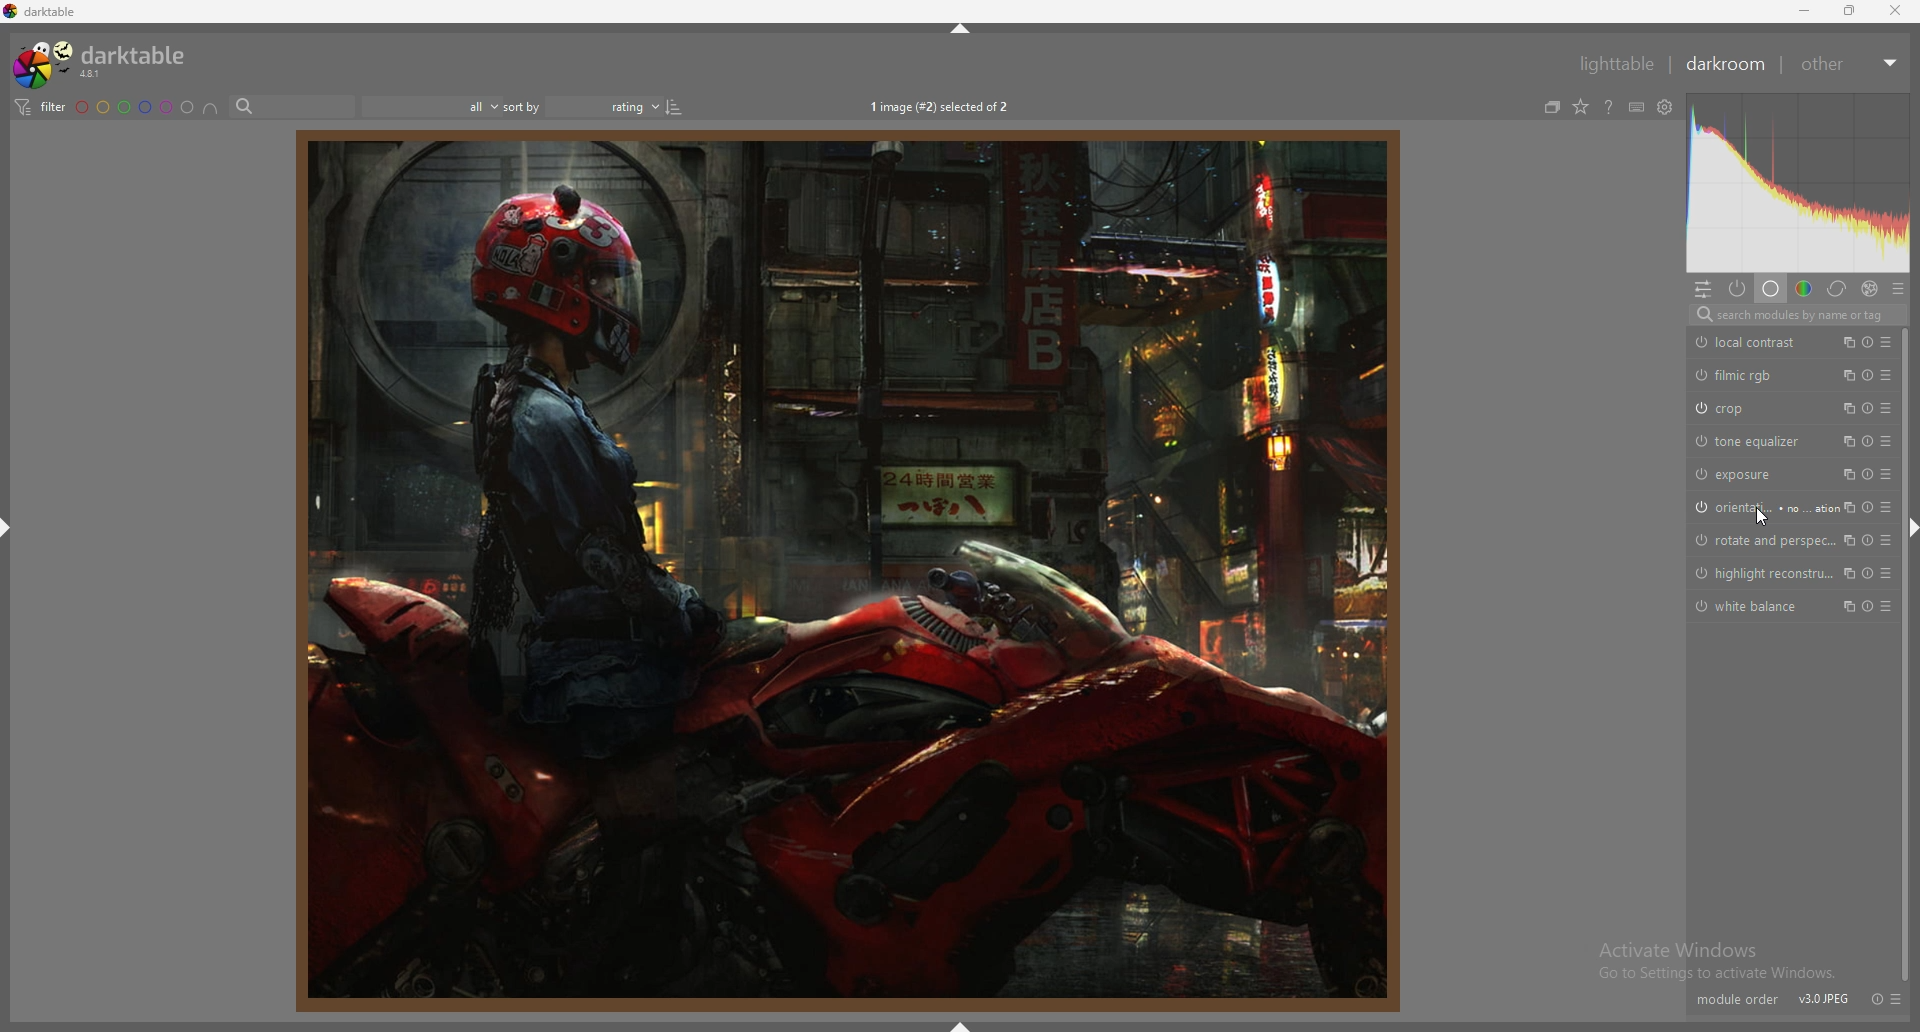 The image size is (1920, 1032). What do you see at coordinates (1891, 507) in the screenshot?
I see `presets` at bounding box center [1891, 507].